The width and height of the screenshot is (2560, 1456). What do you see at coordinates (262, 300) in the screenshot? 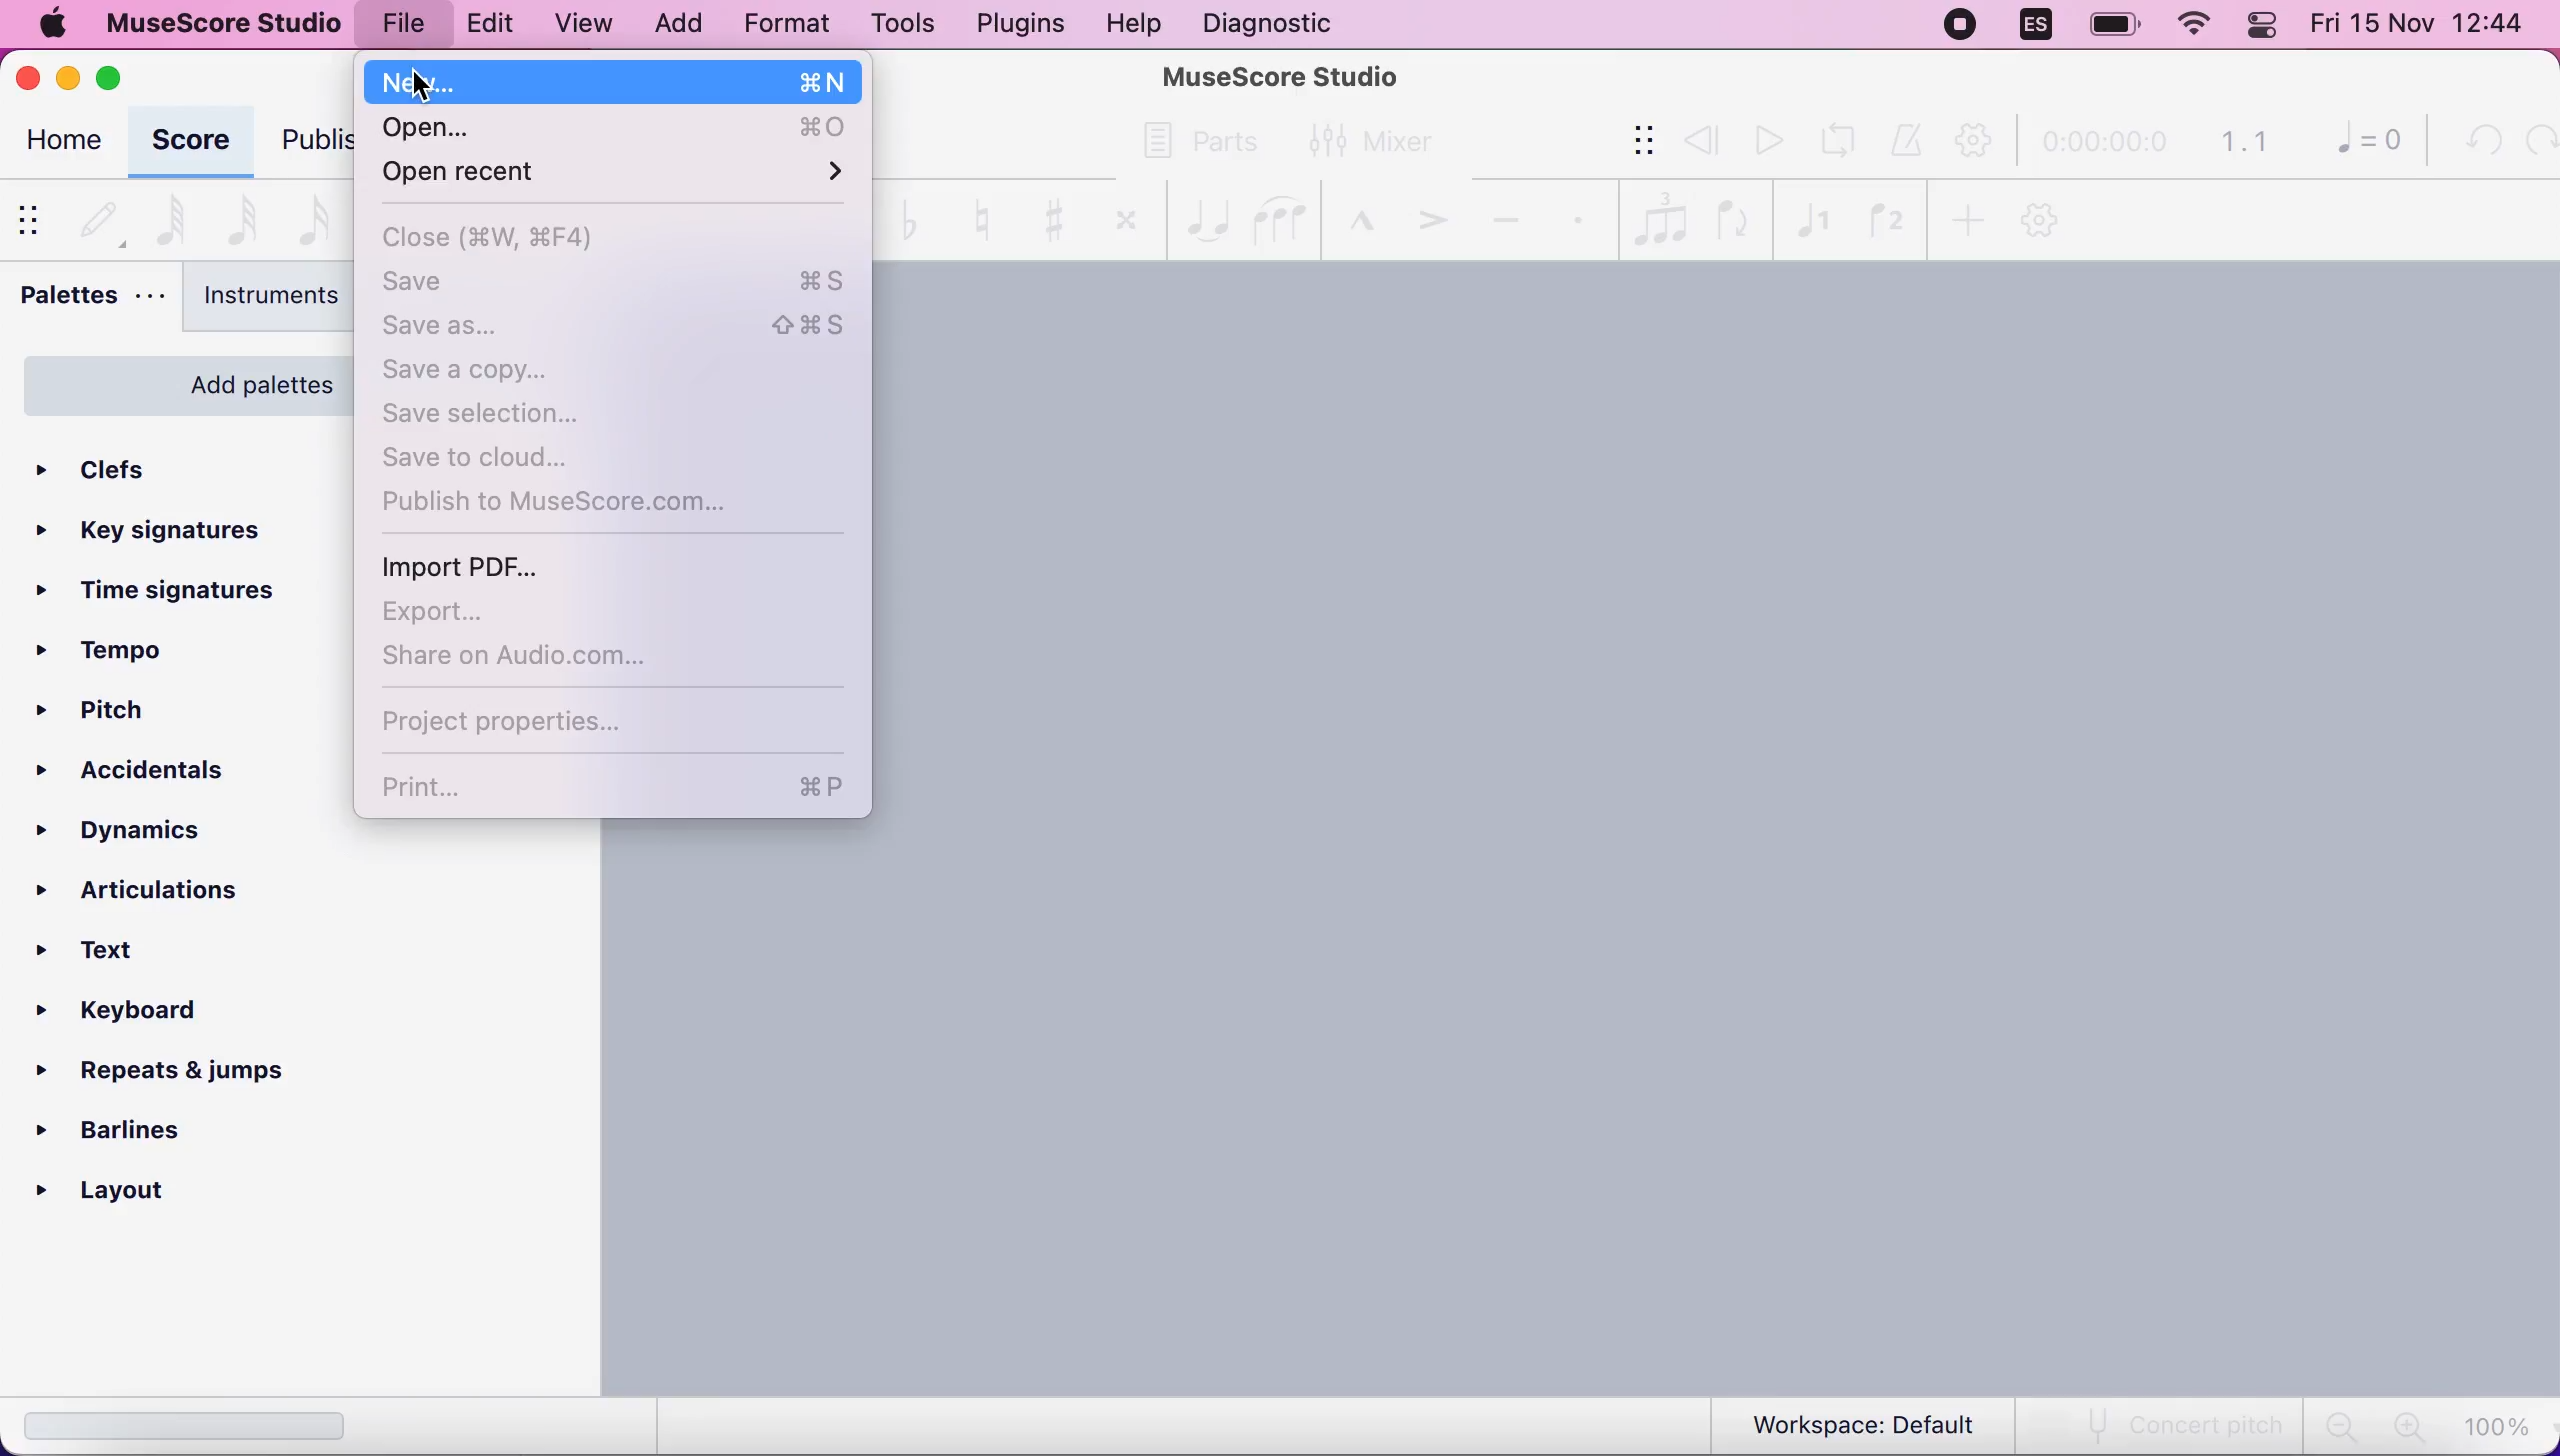
I see `instruments` at bounding box center [262, 300].